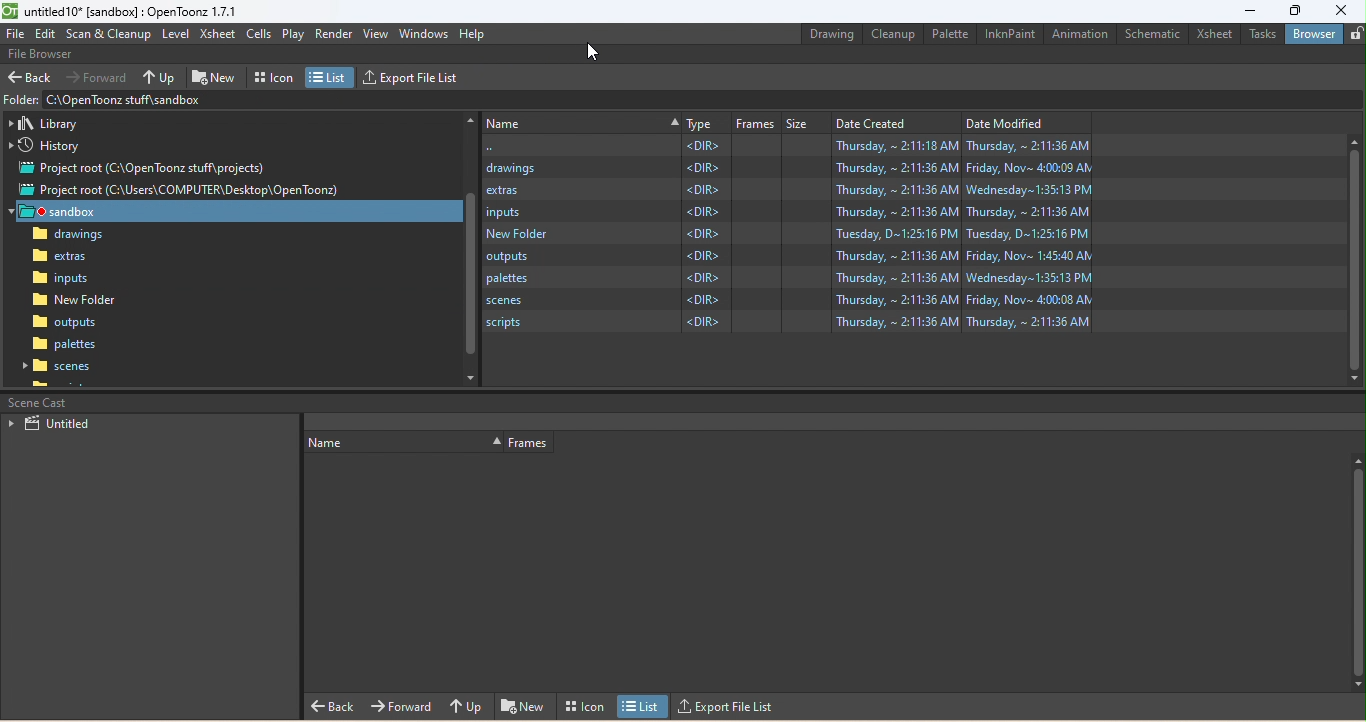 This screenshot has width=1366, height=722. I want to click on inputs, so click(786, 210).